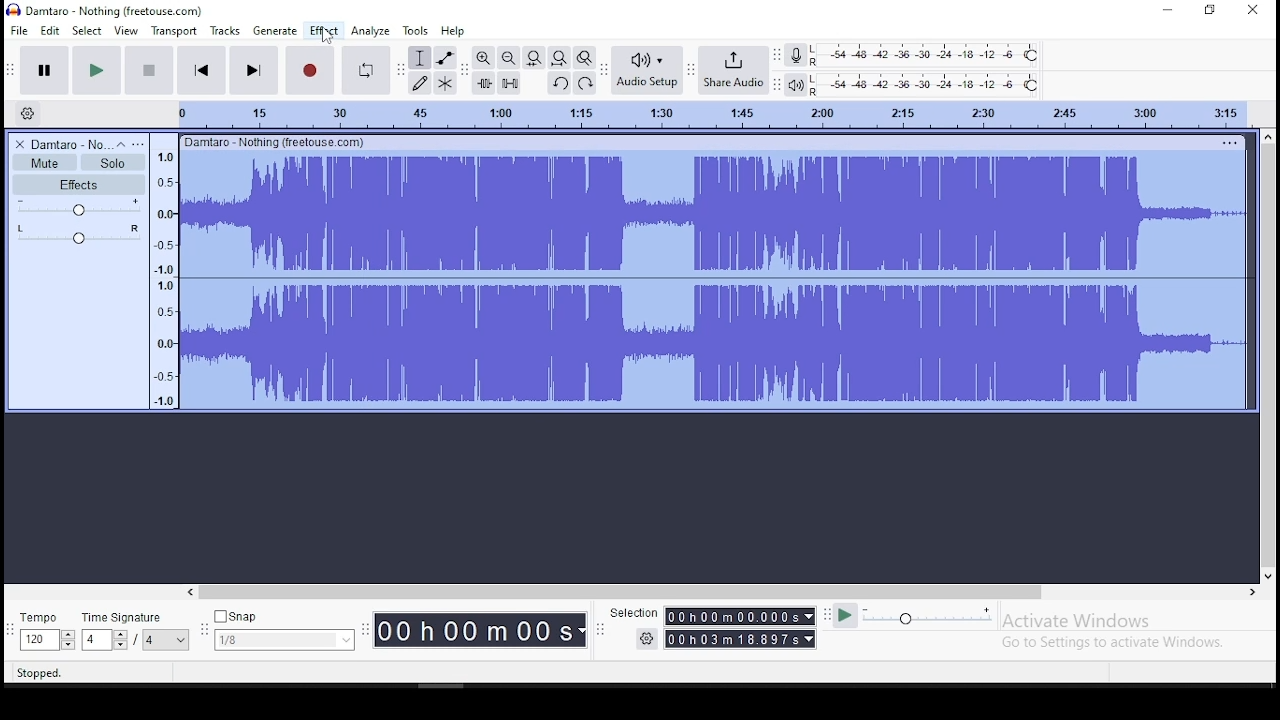  Describe the element at coordinates (95, 640) in the screenshot. I see `4` at that location.